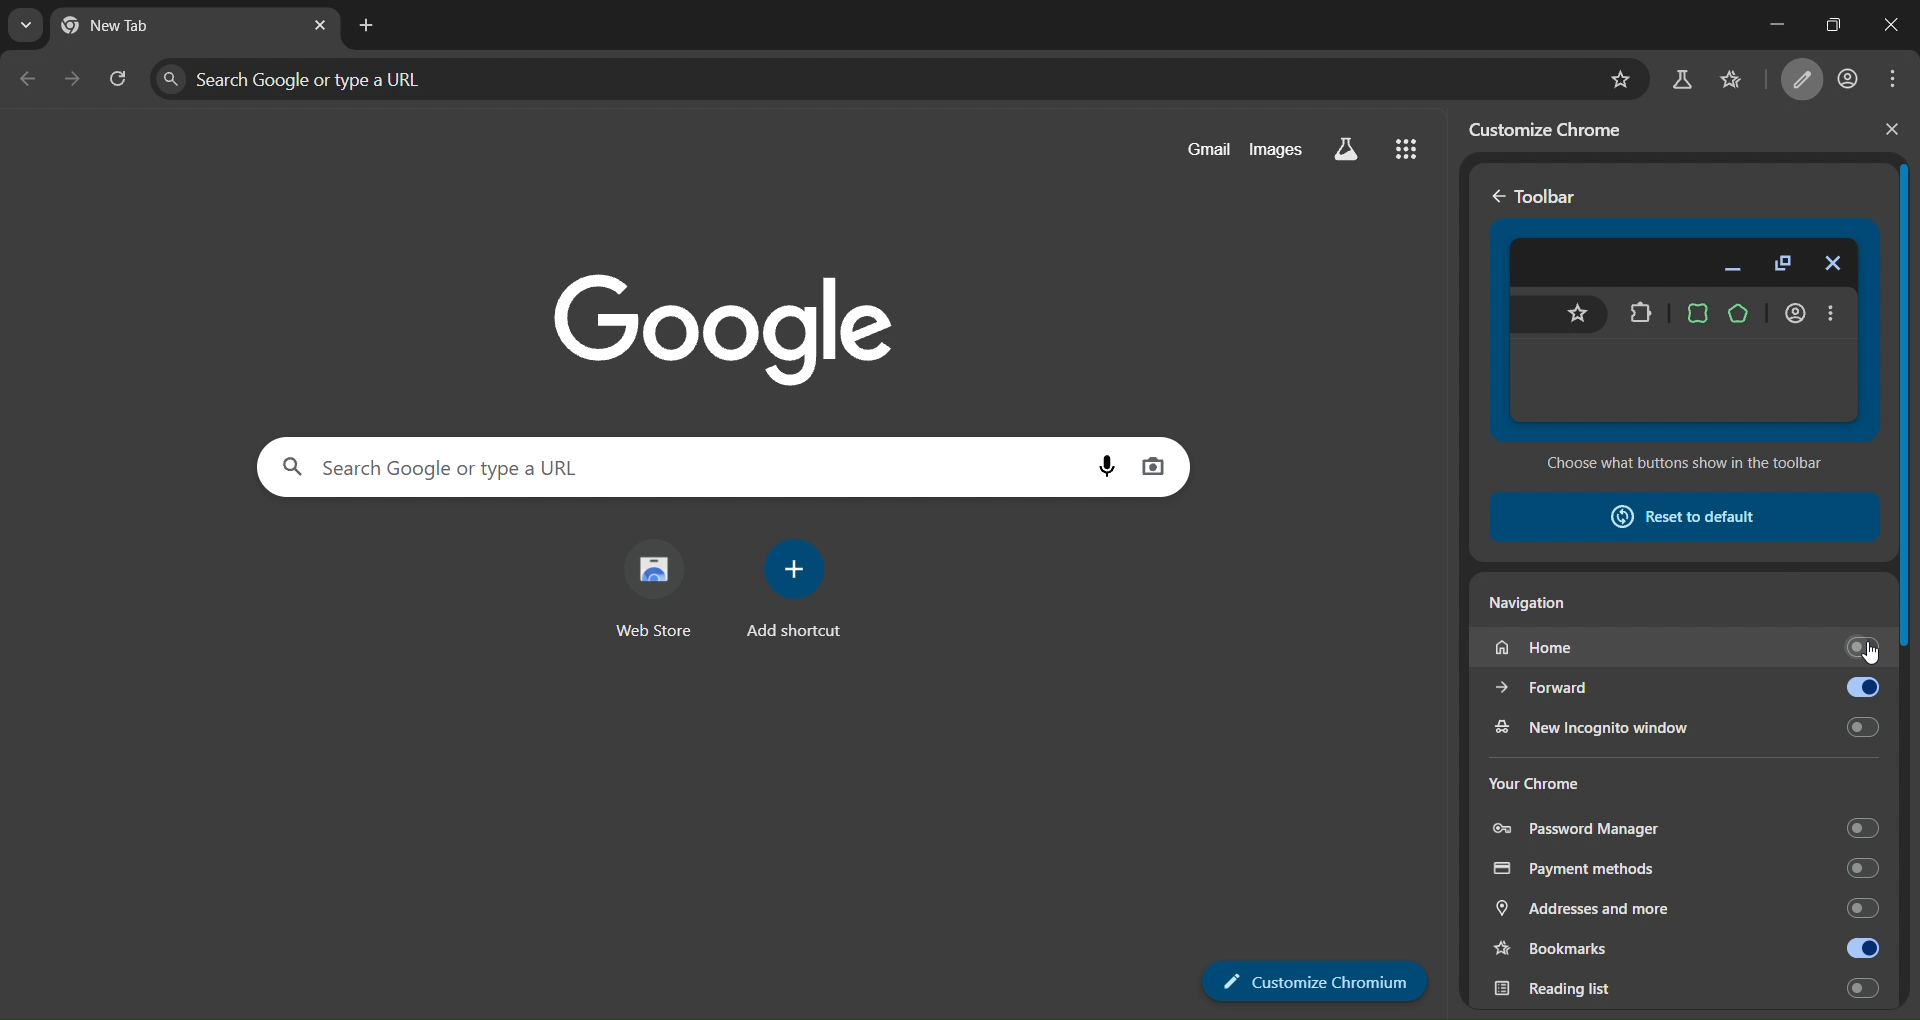  Describe the element at coordinates (1852, 76) in the screenshot. I see `account` at that location.